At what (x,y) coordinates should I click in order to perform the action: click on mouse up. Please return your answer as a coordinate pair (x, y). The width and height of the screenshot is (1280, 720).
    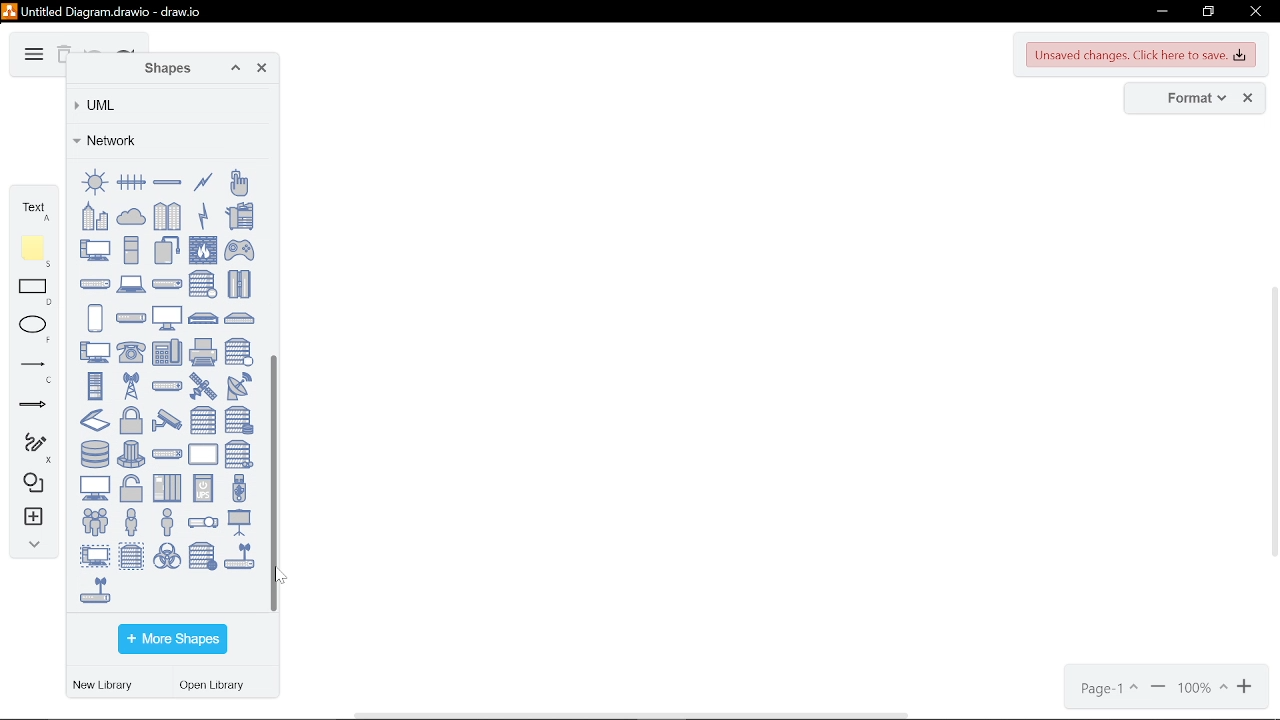
    Looking at the image, I should click on (282, 575).